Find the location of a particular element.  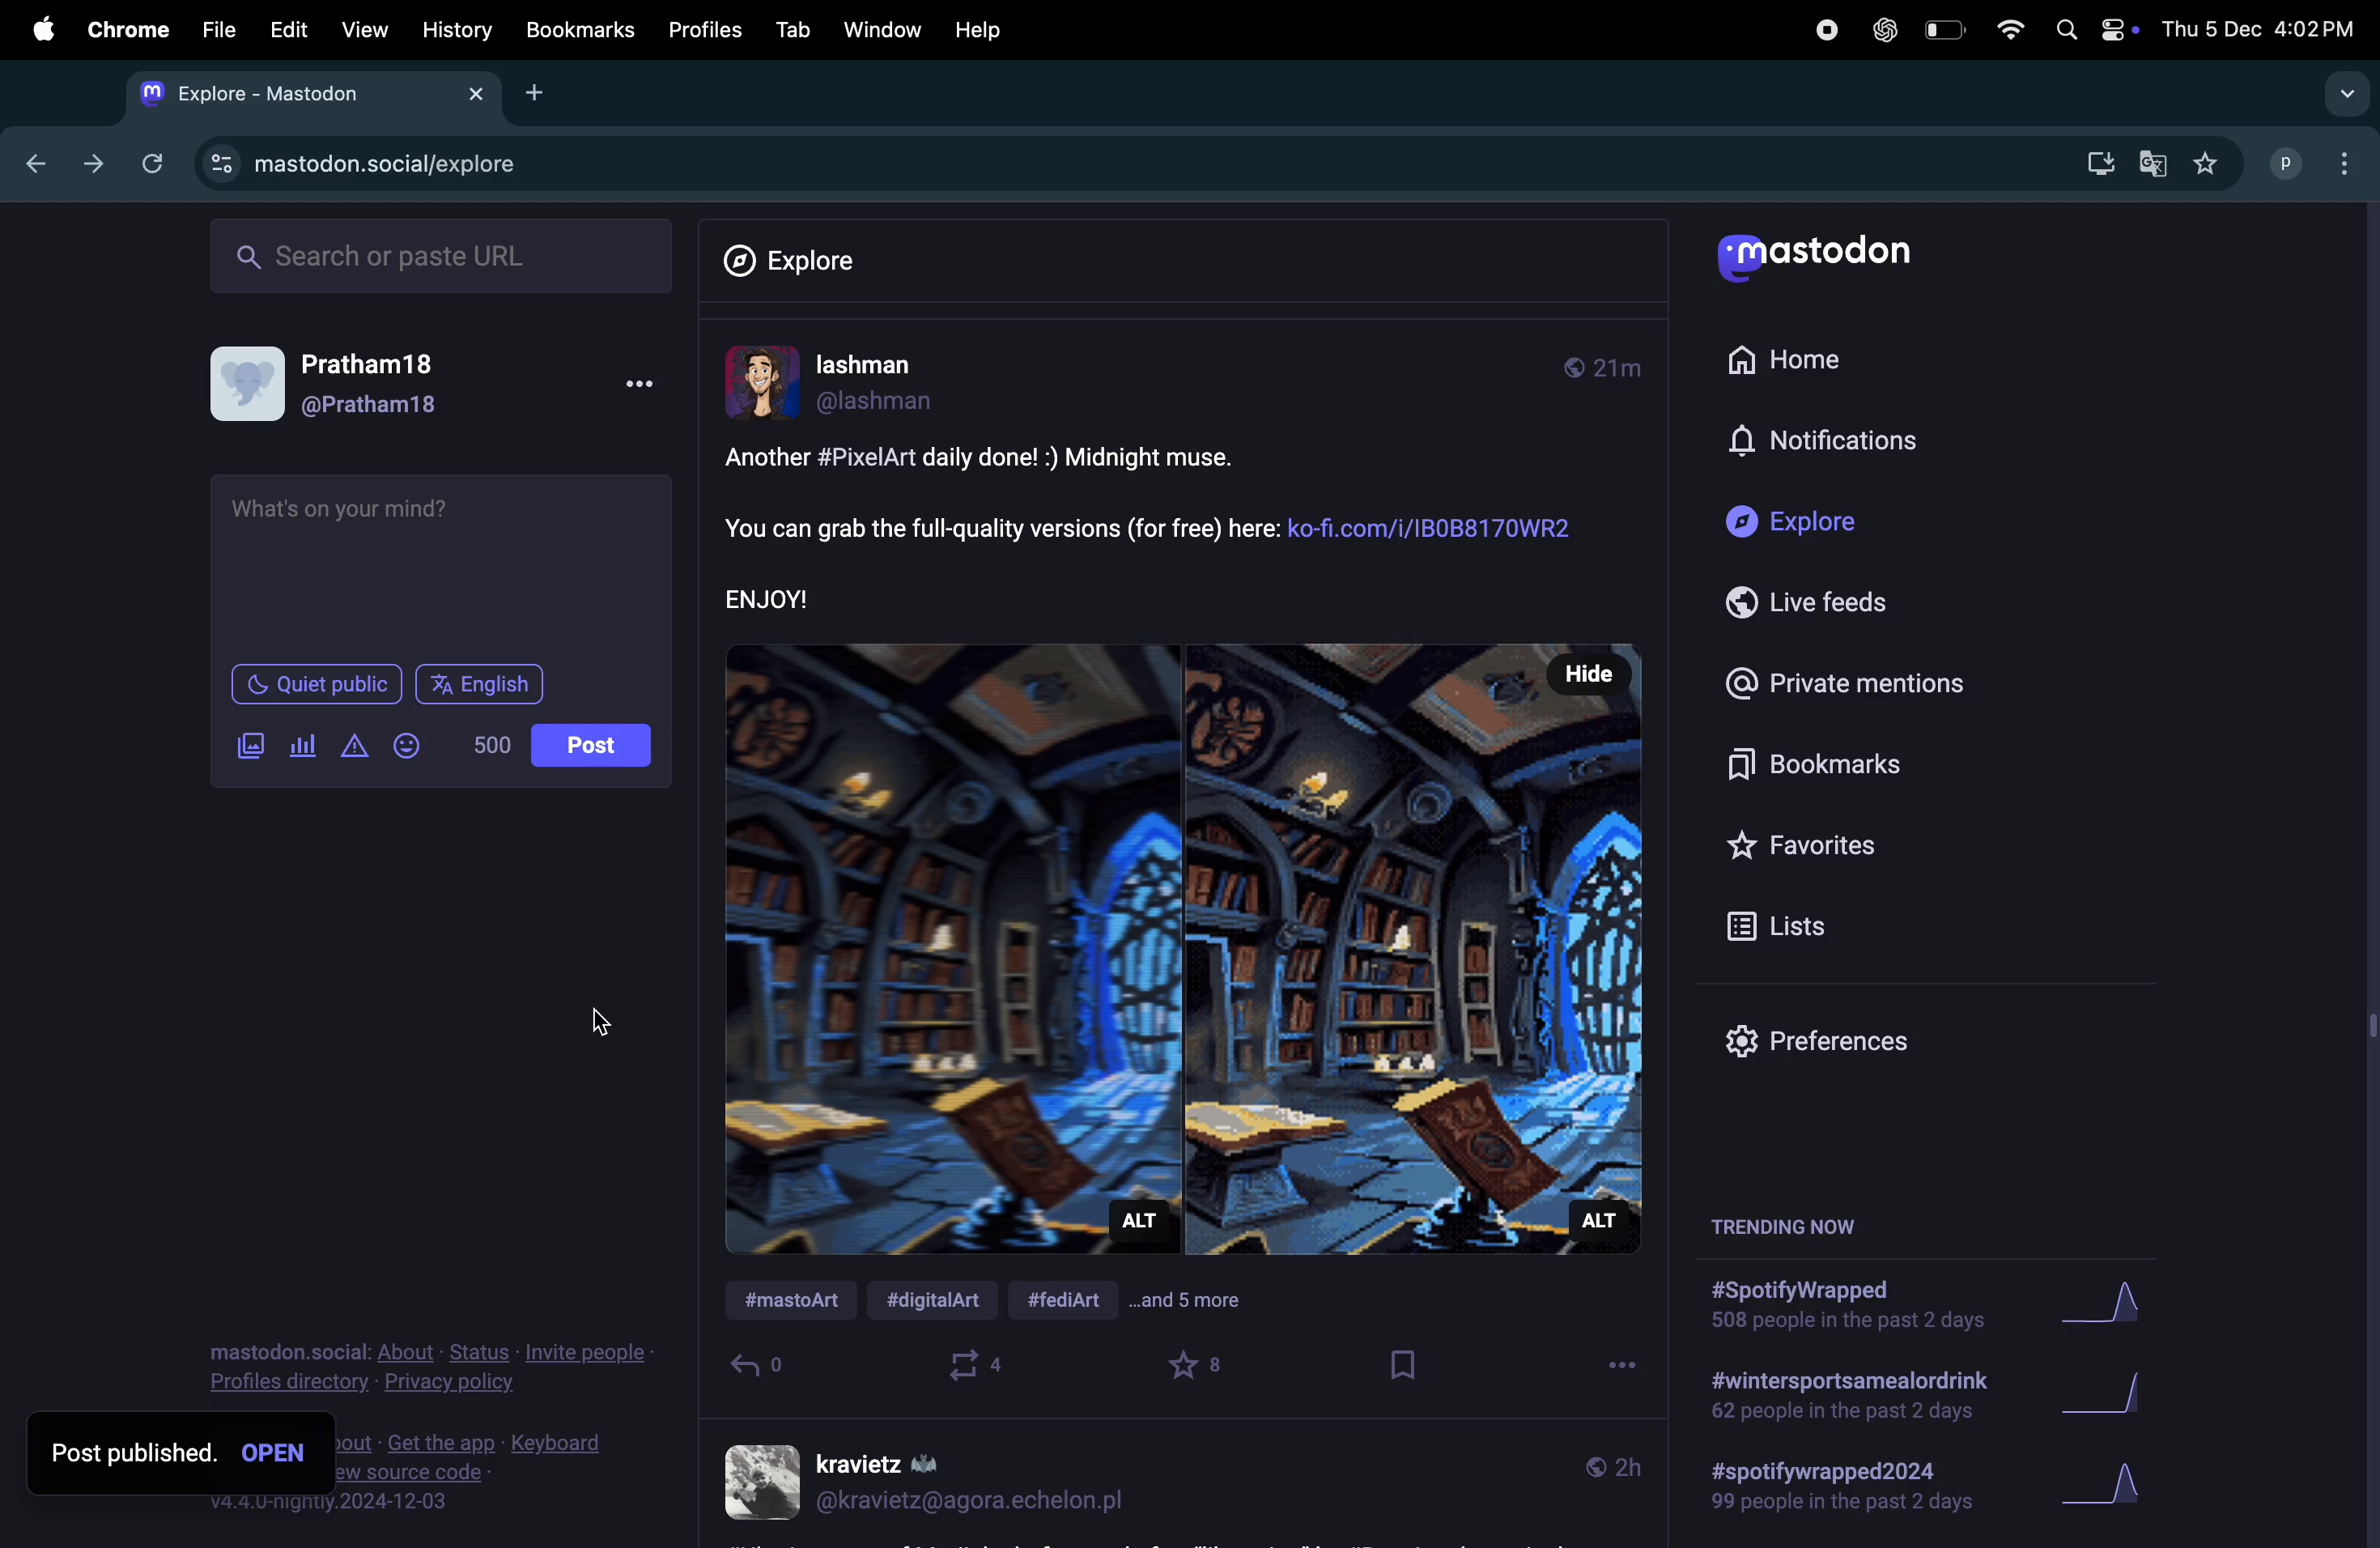

#mastdon is located at coordinates (795, 1303).